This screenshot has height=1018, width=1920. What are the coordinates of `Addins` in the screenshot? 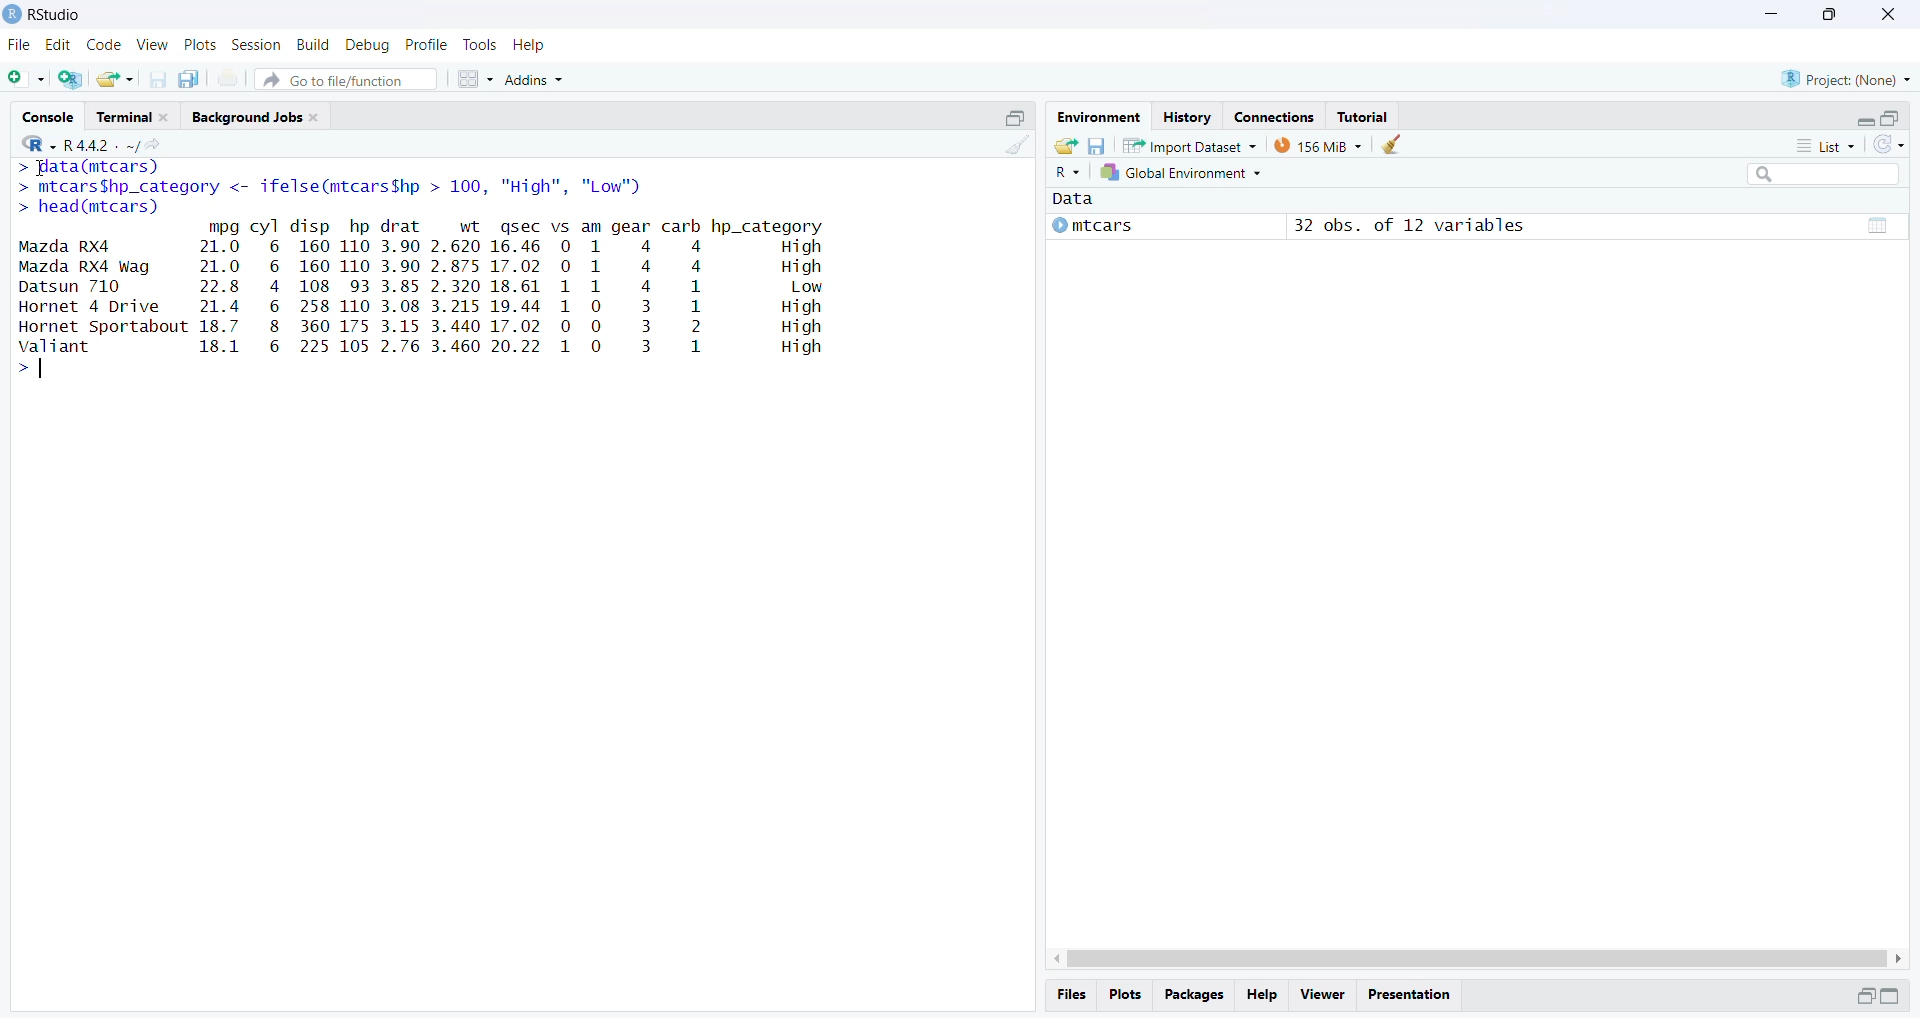 It's located at (540, 75).